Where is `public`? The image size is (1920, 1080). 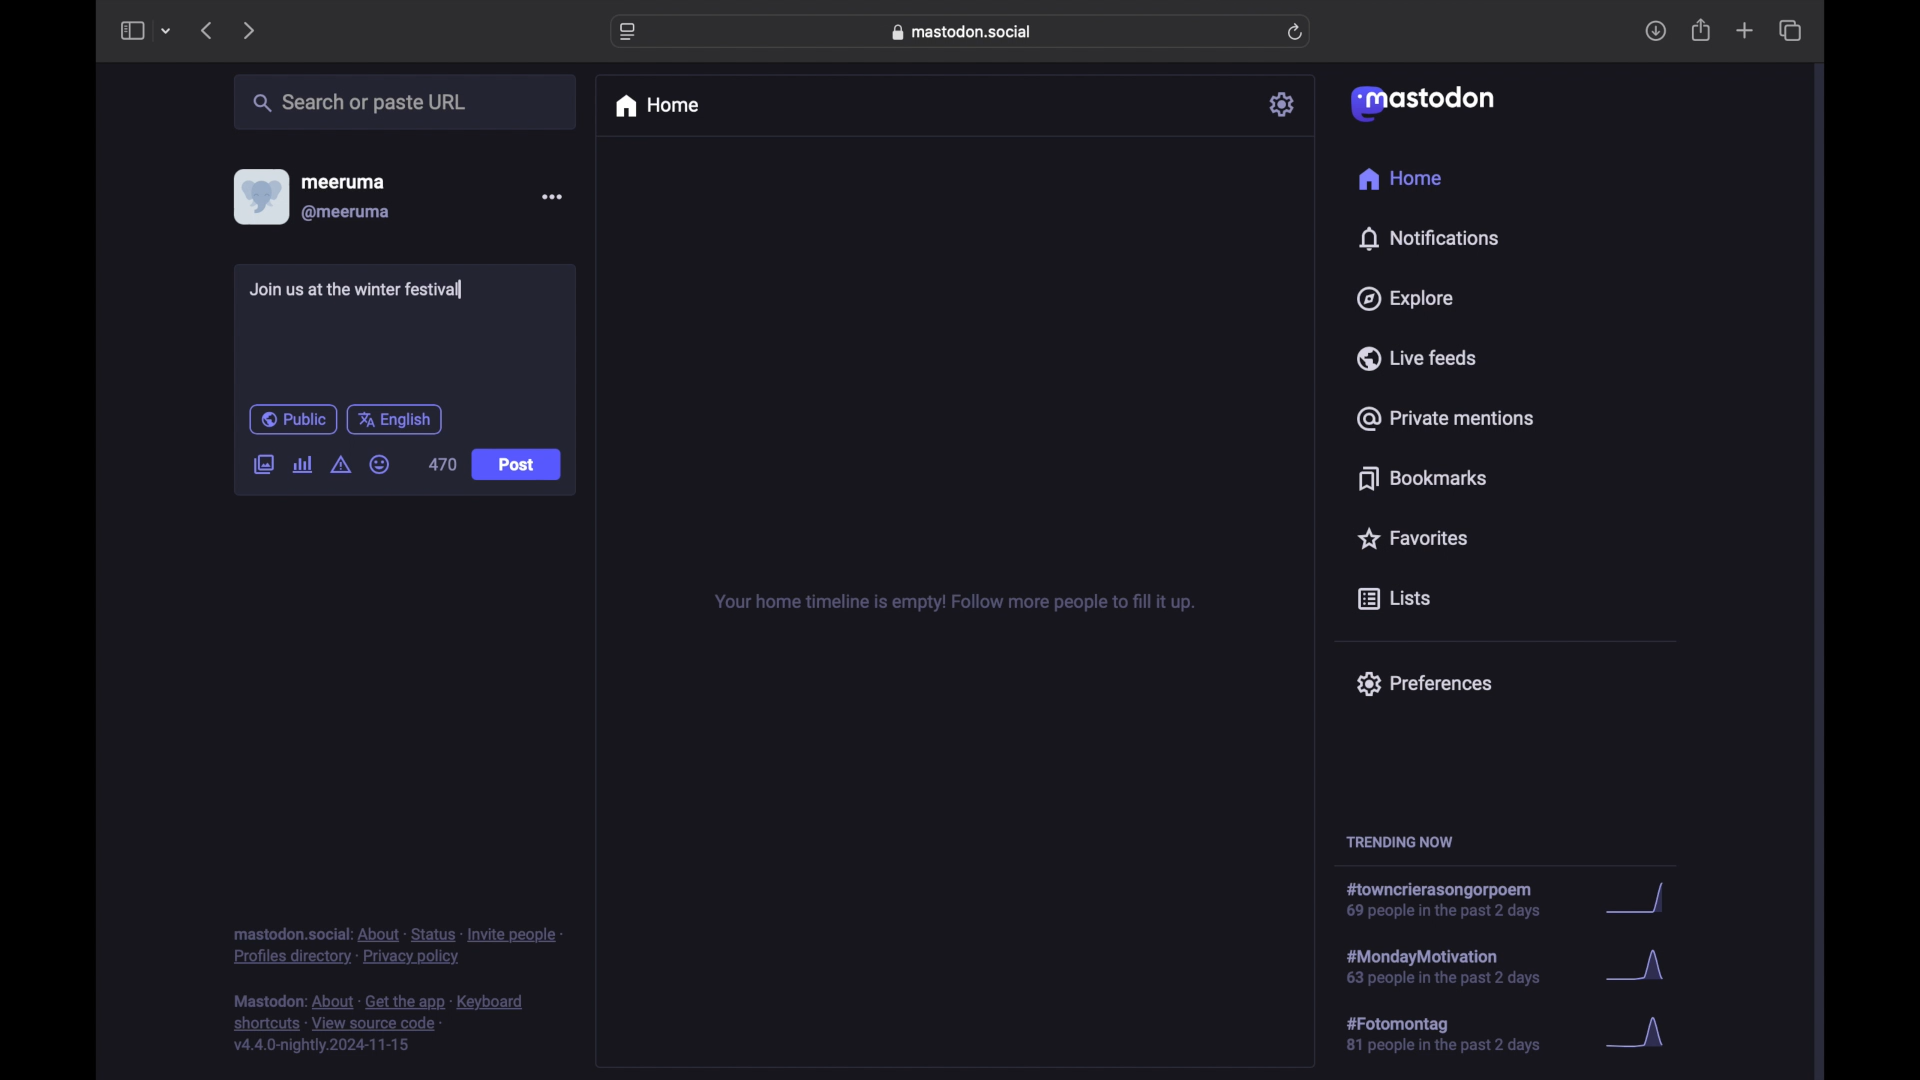
public is located at coordinates (292, 419).